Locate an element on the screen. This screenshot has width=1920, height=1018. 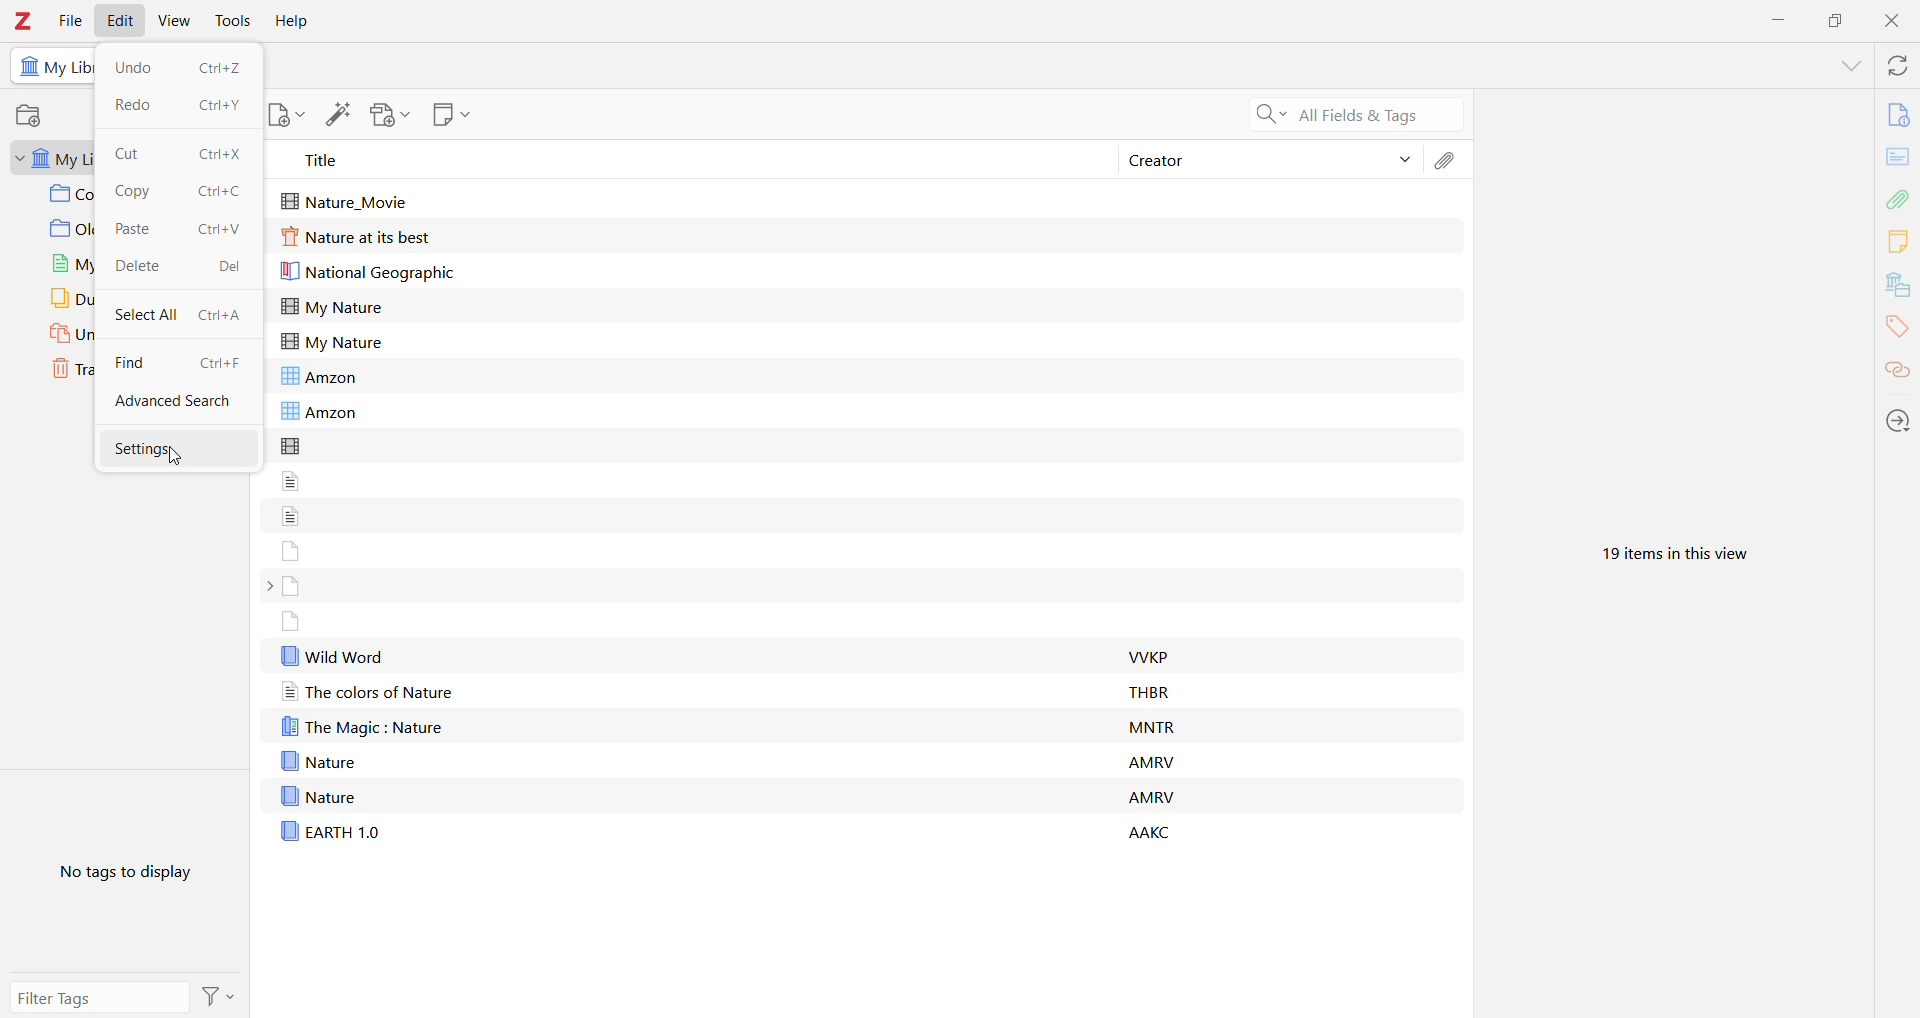
Undo is located at coordinates (138, 65).